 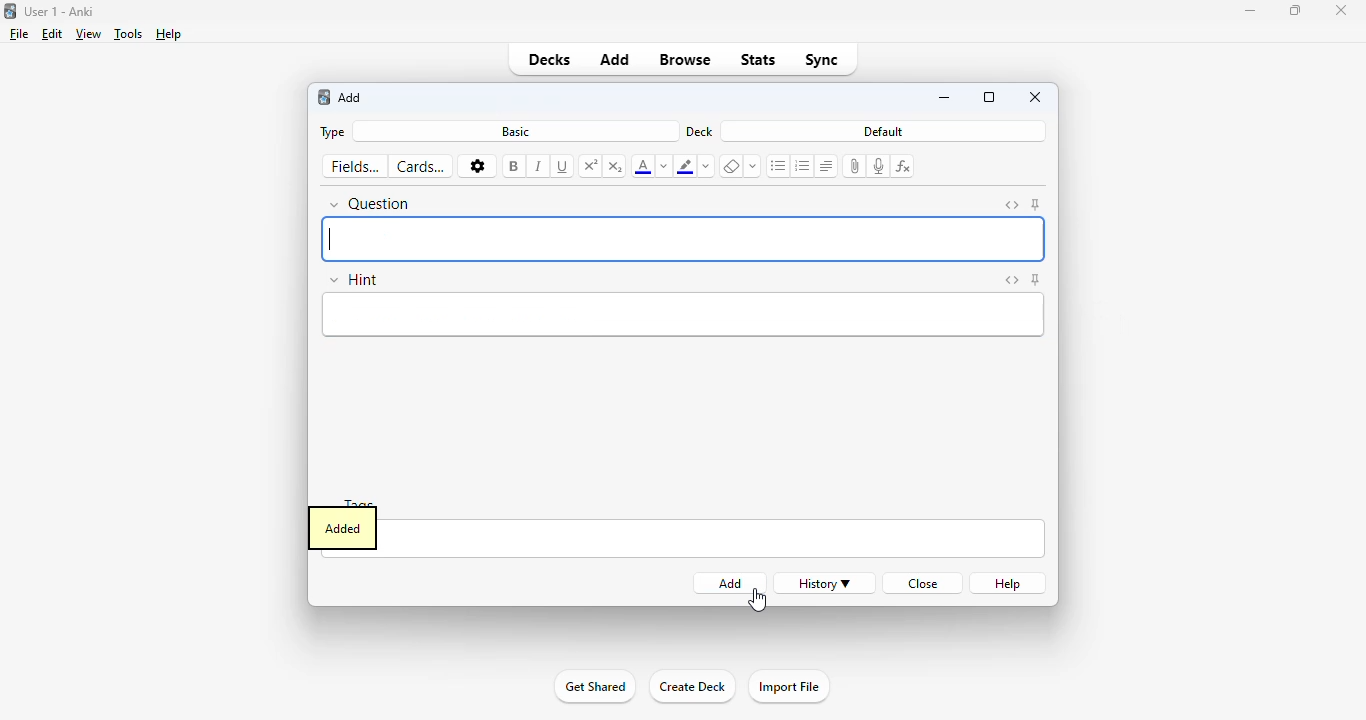 What do you see at coordinates (925, 584) in the screenshot?
I see `close` at bounding box center [925, 584].